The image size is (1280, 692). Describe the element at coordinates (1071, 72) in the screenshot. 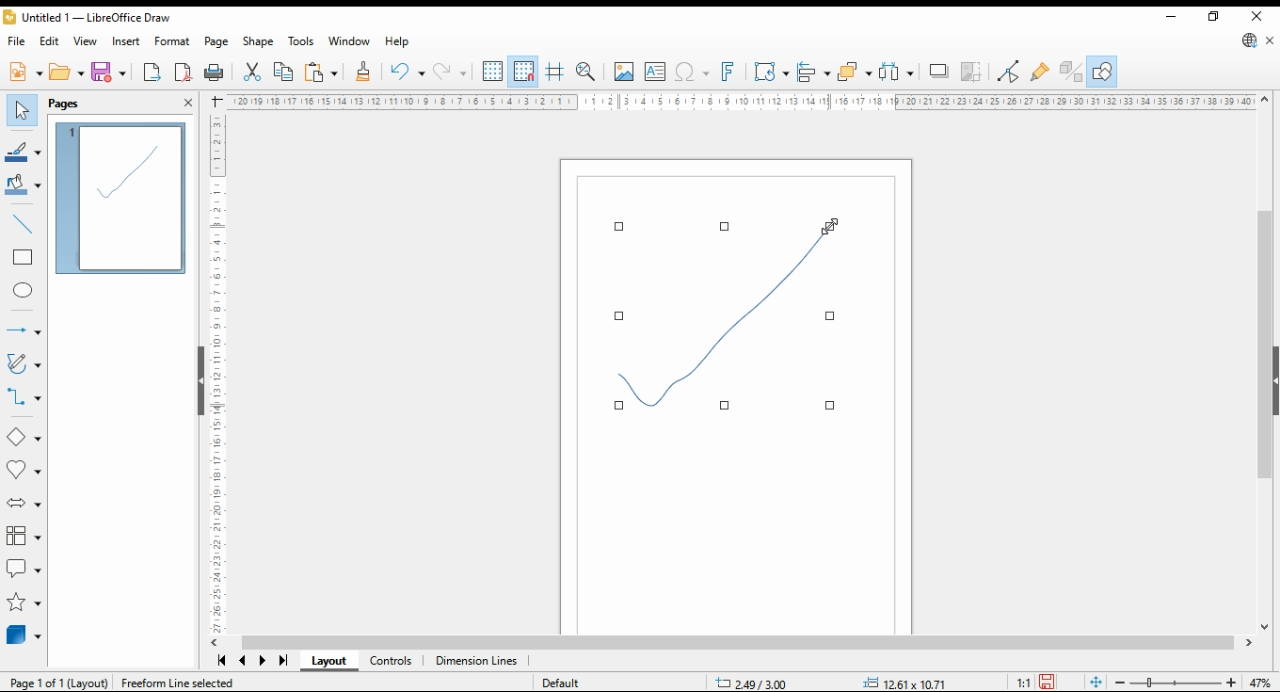

I see `toggle extrusions` at that location.